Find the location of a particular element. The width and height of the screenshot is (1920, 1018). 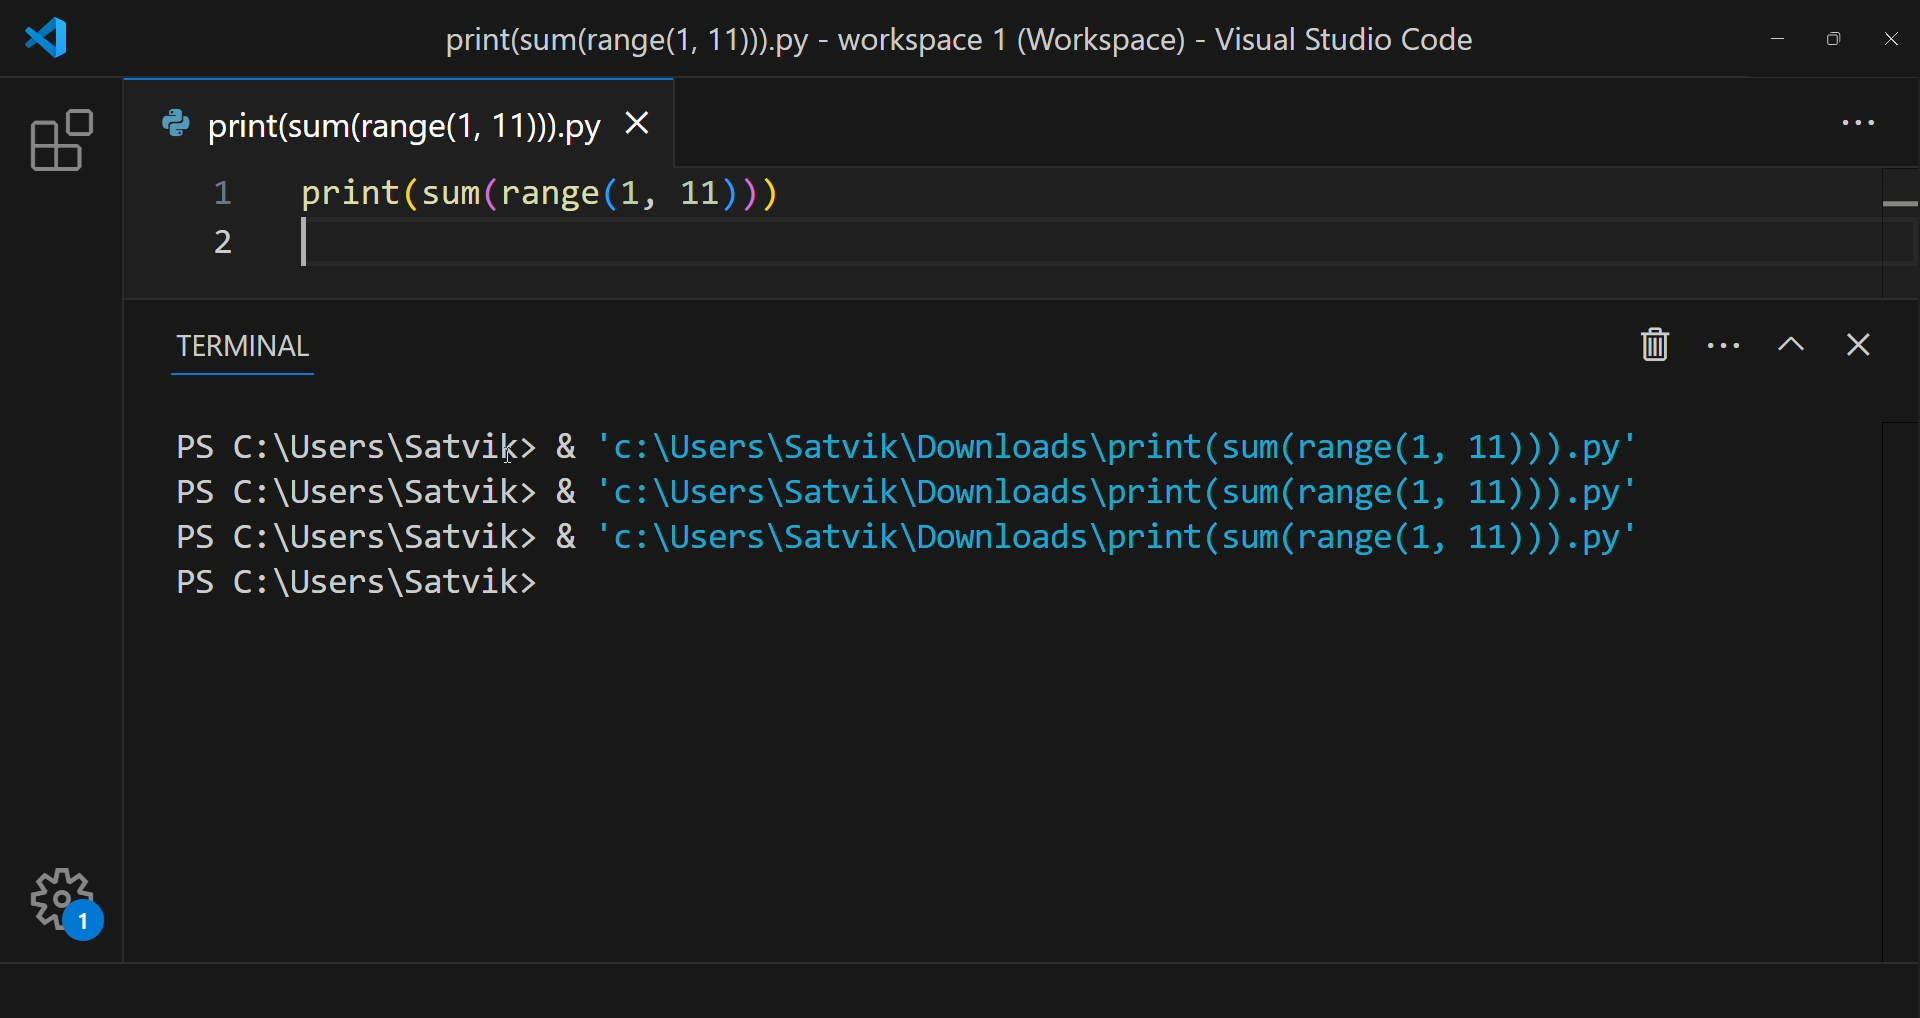

maximize panel is located at coordinates (1793, 343).